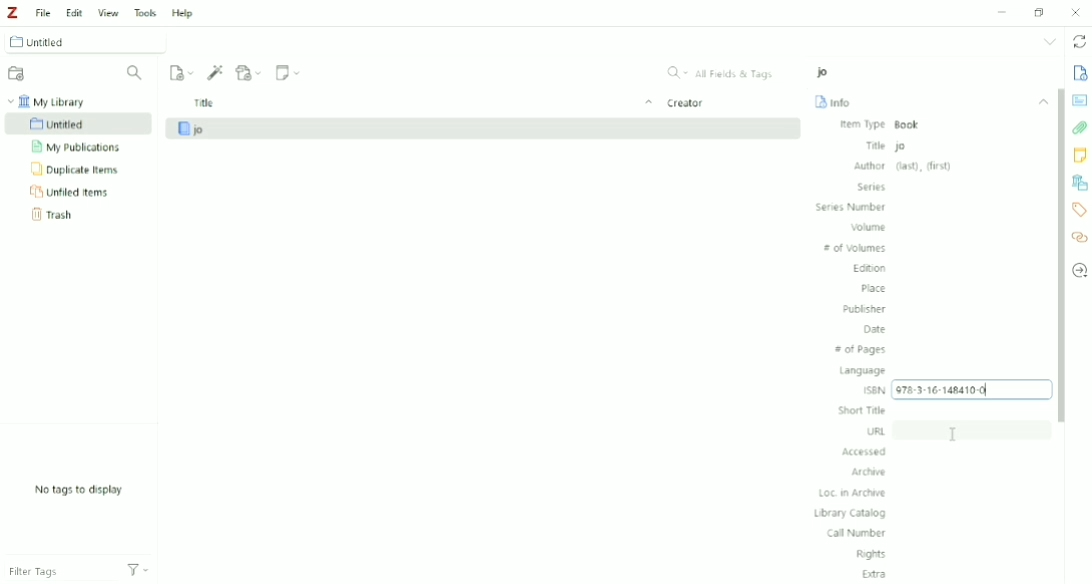 The height and width of the screenshot is (584, 1092). I want to click on Unfiled Items, so click(74, 193).